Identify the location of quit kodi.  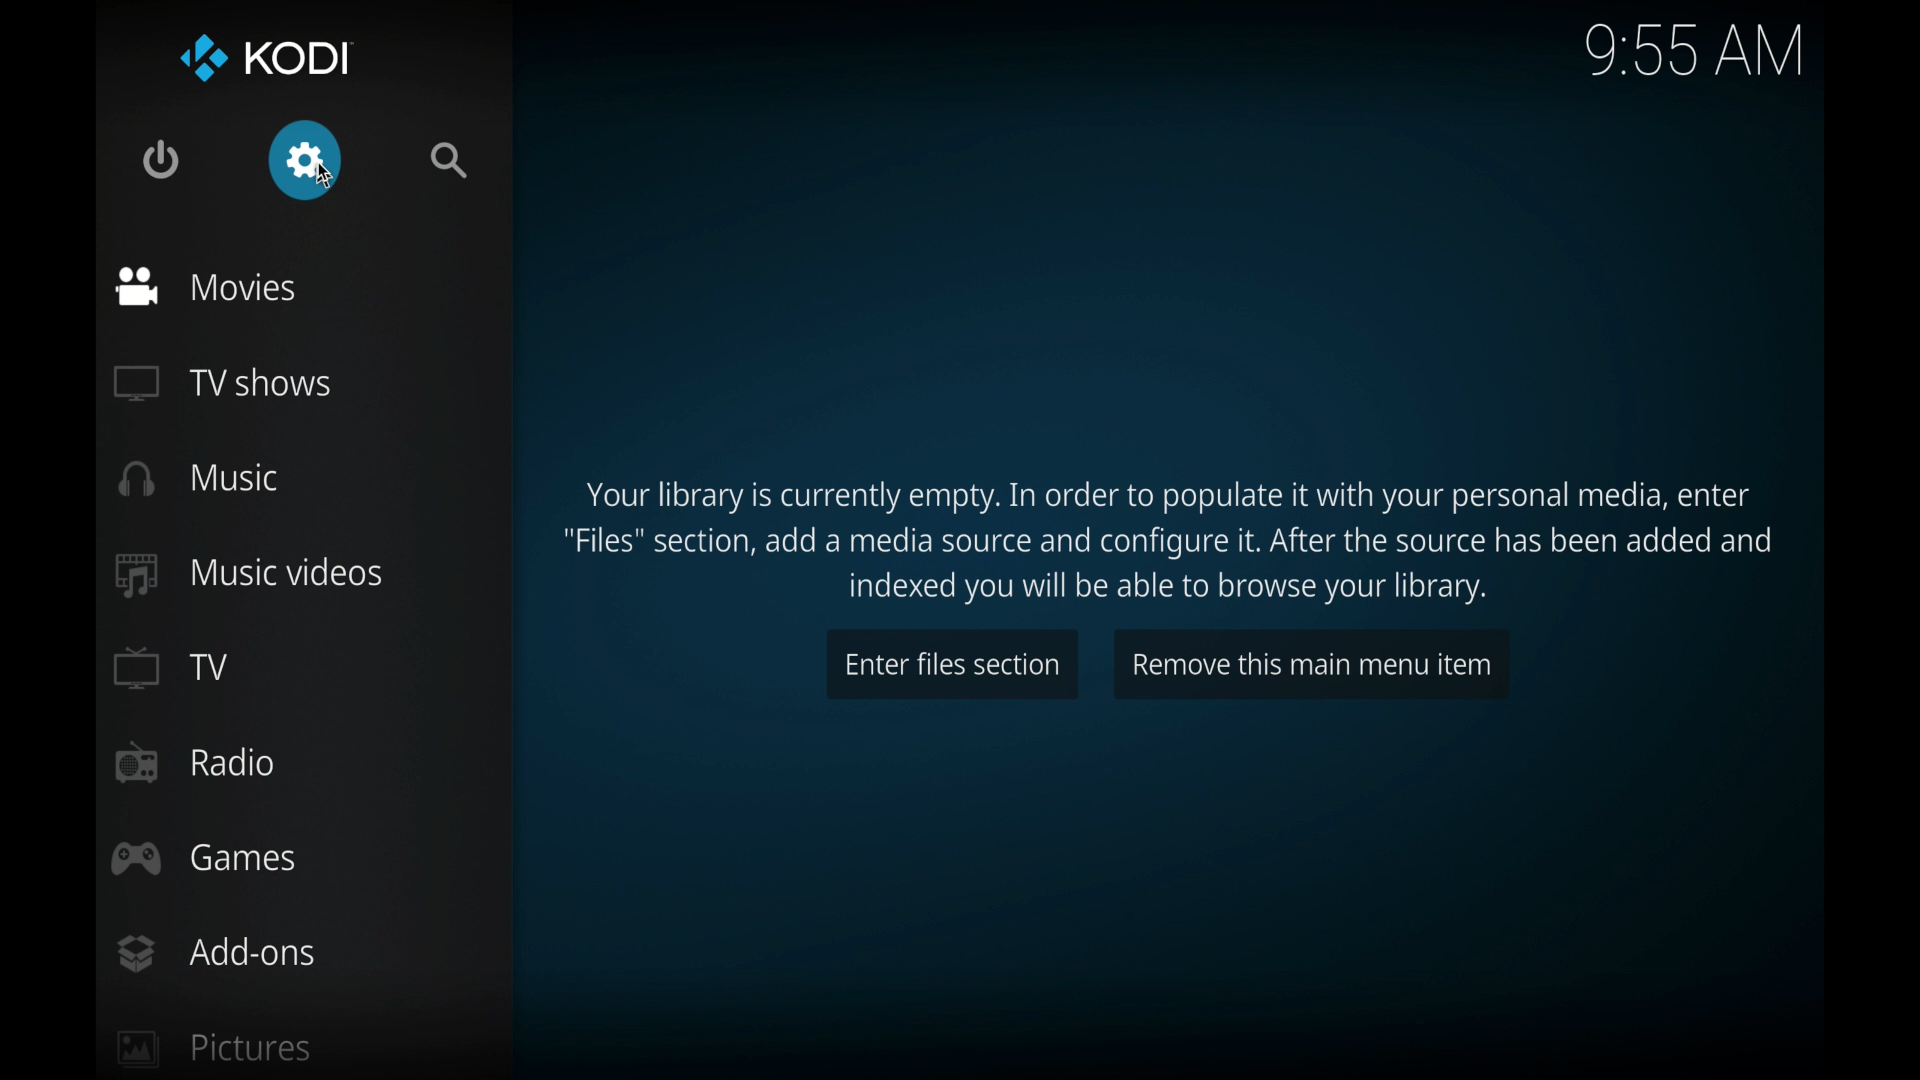
(161, 158).